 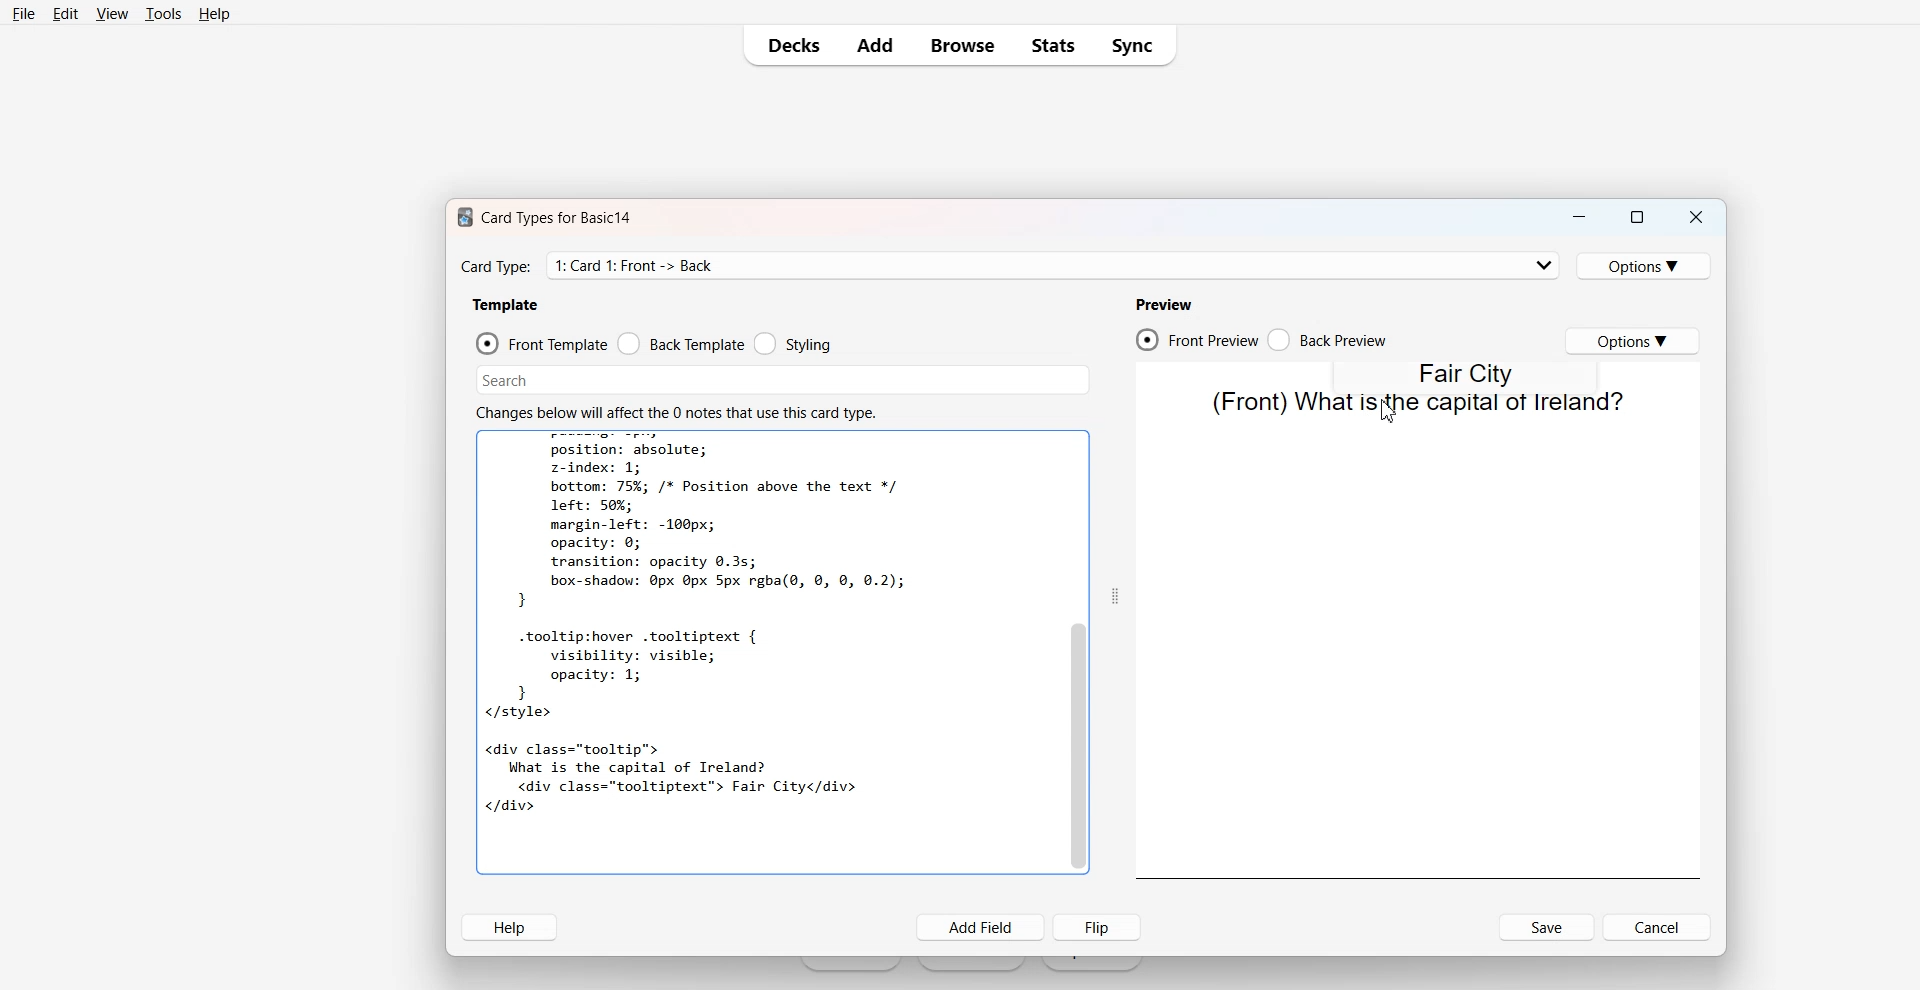 I want to click on View, so click(x=111, y=14).